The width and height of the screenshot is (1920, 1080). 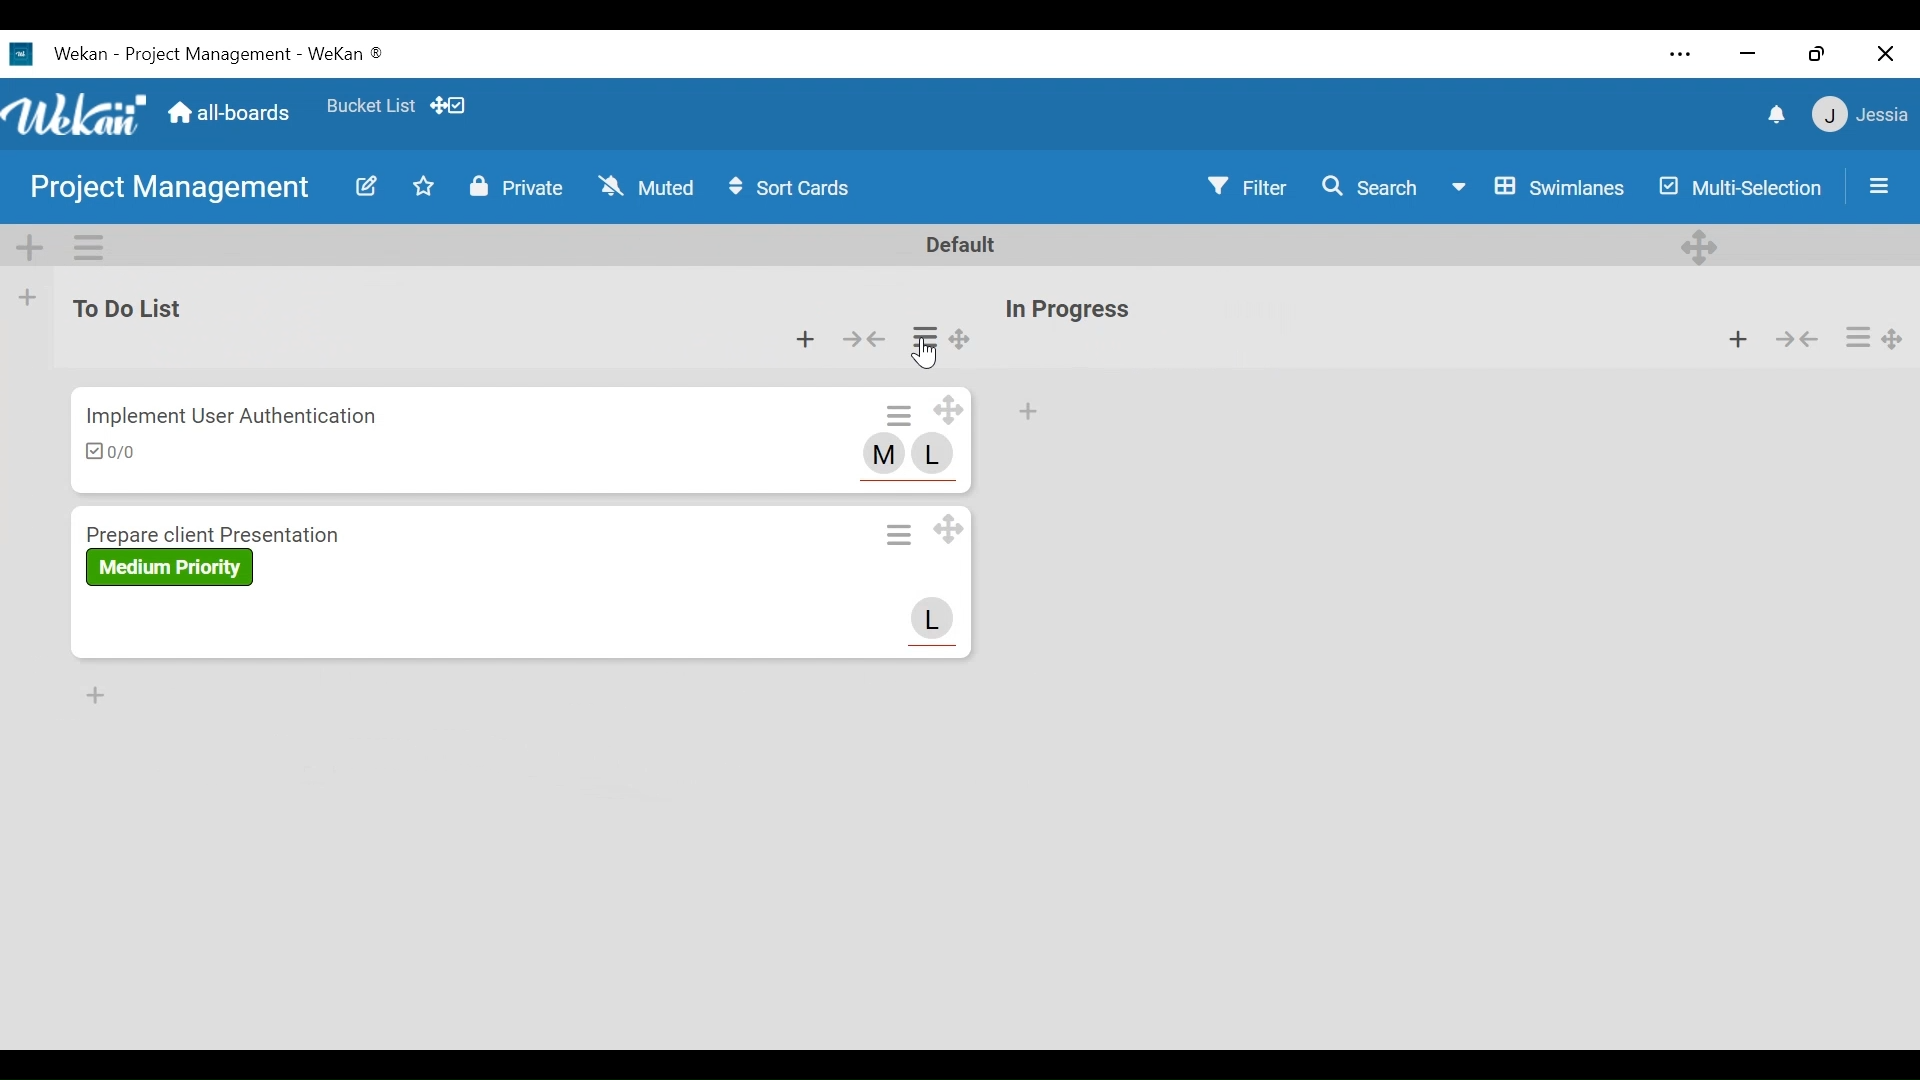 What do you see at coordinates (923, 336) in the screenshot?
I see `List Actions` at bounding box center [923, 336].